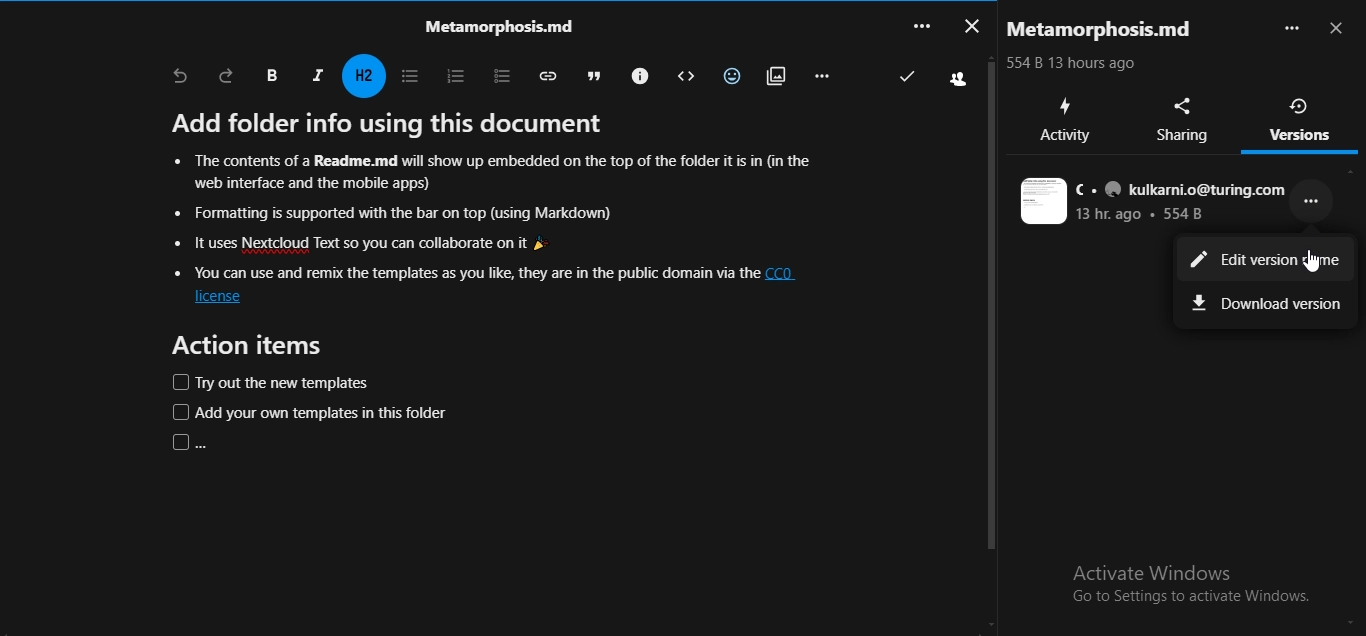 This screenshot has width=1366, height=636. What do you see at coordinates (989, 348) in the screenshot?
I see `Scrollbar` at bounding box center [989, 348].